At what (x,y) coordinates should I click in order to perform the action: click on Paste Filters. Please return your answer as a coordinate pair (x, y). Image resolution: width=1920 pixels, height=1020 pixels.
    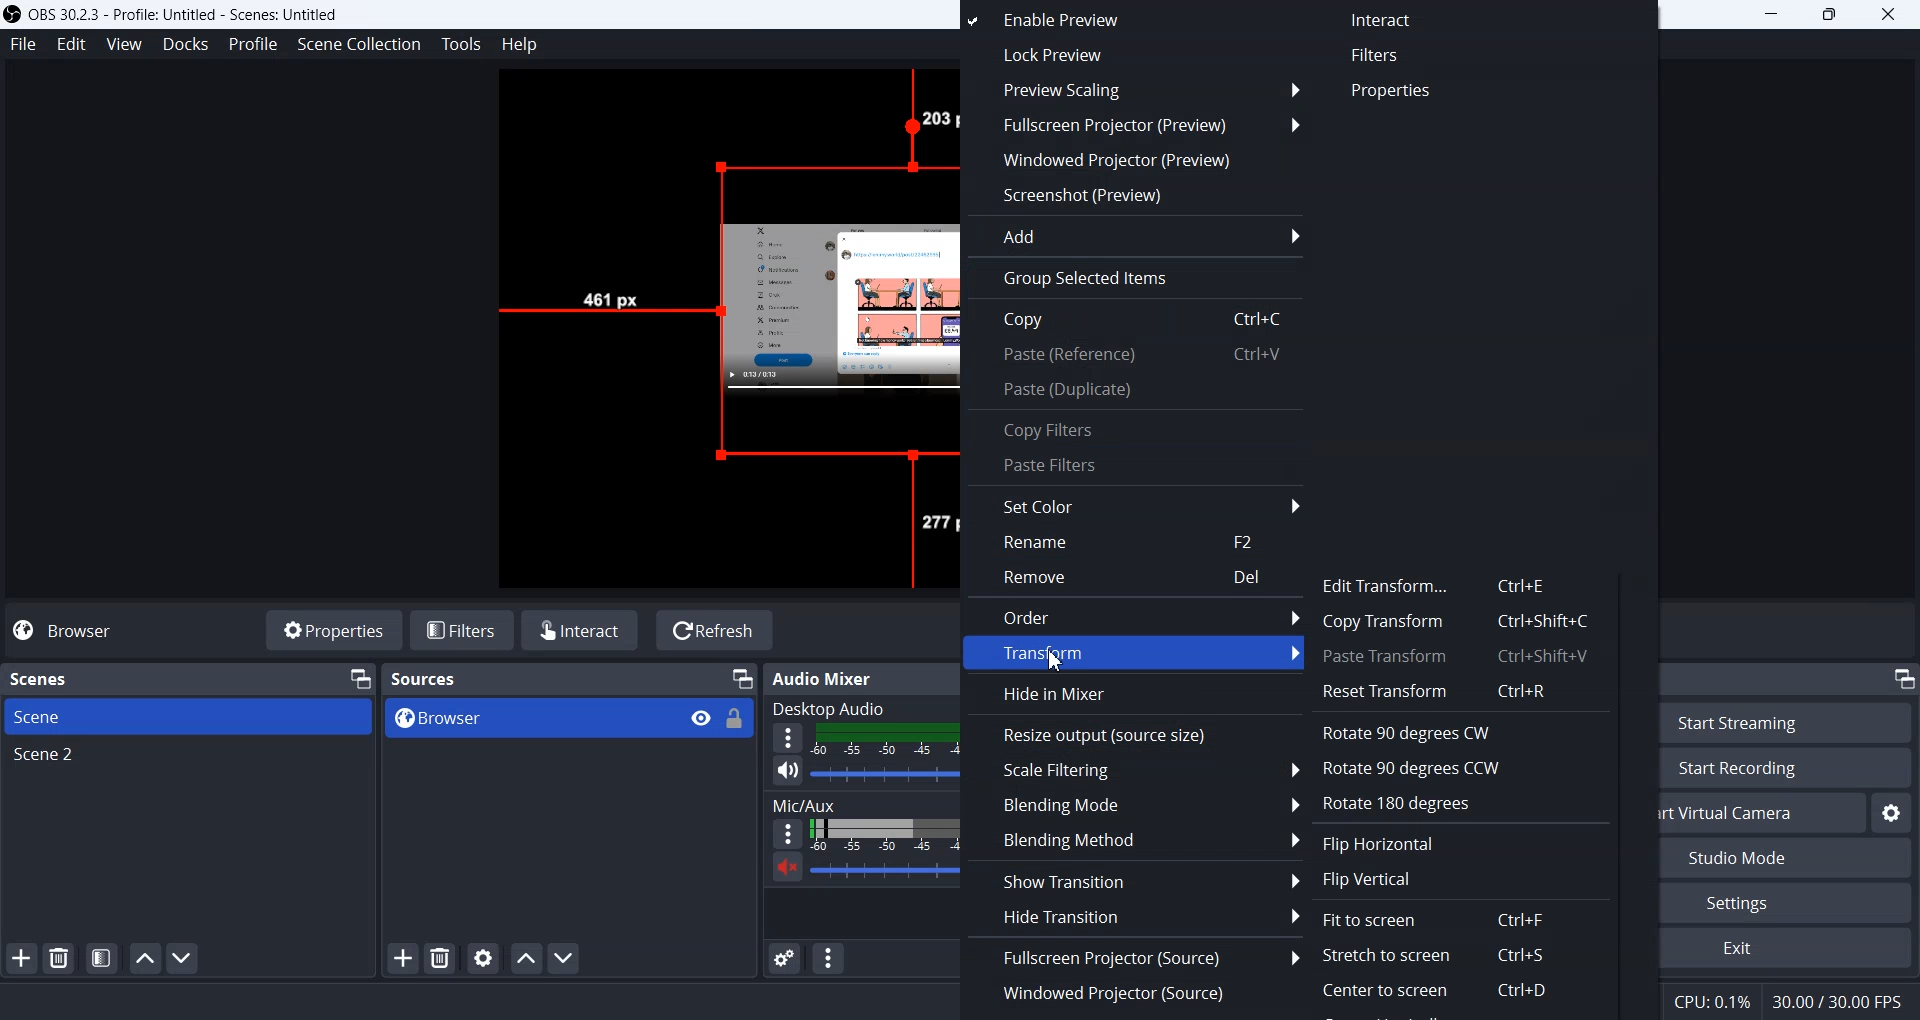
    Looking at the image, I should click on (1136, 464).